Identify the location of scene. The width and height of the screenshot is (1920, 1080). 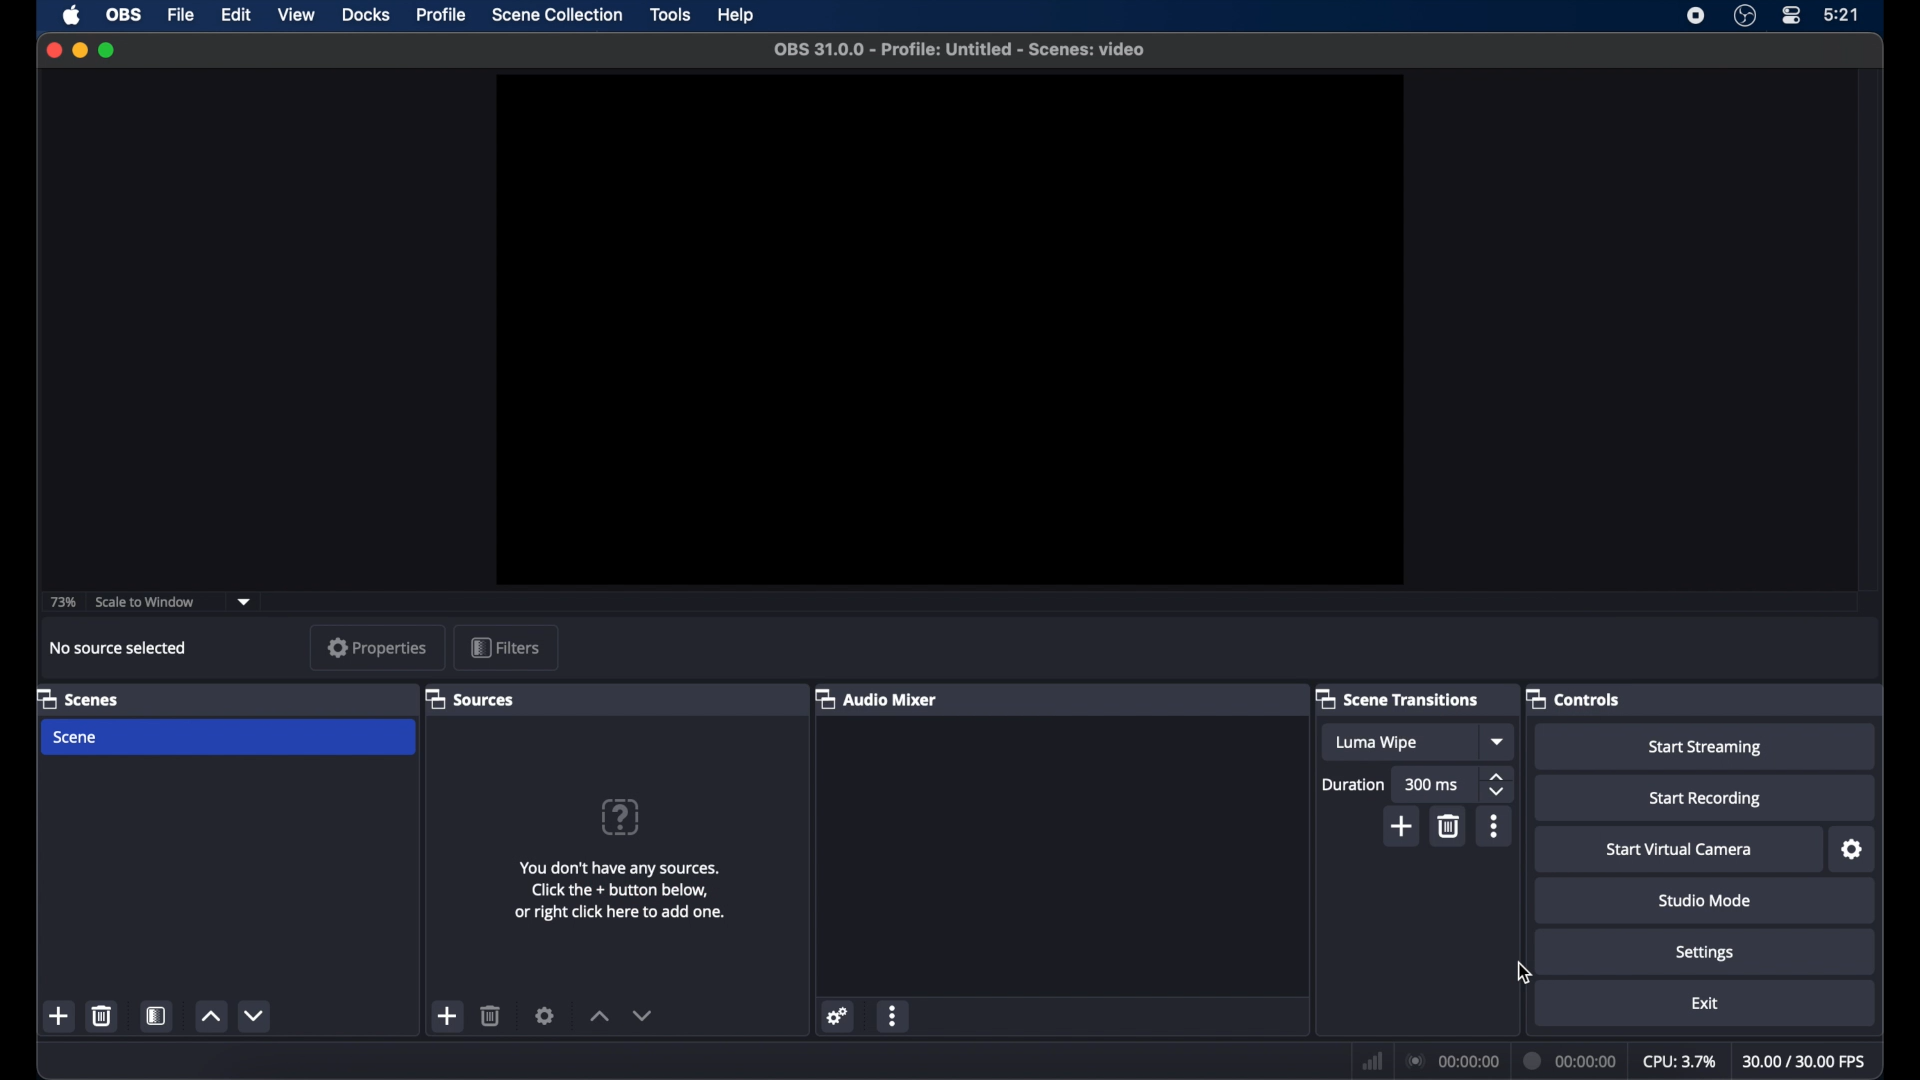
(76, 737).